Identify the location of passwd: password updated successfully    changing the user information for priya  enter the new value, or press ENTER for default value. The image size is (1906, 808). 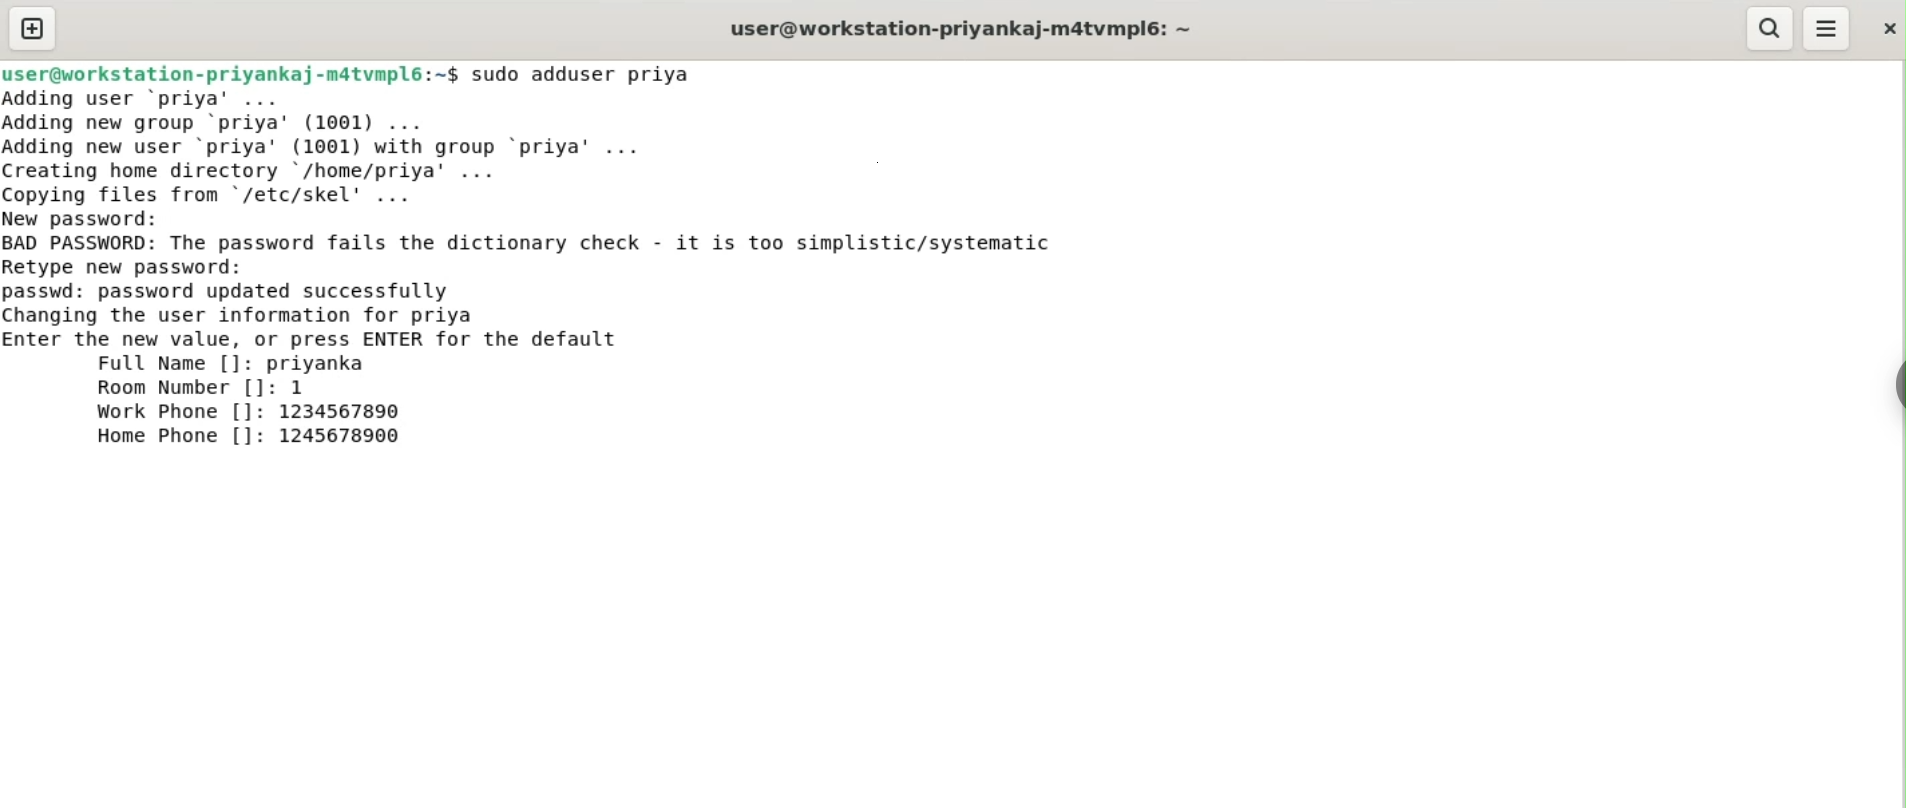
(358, 312).